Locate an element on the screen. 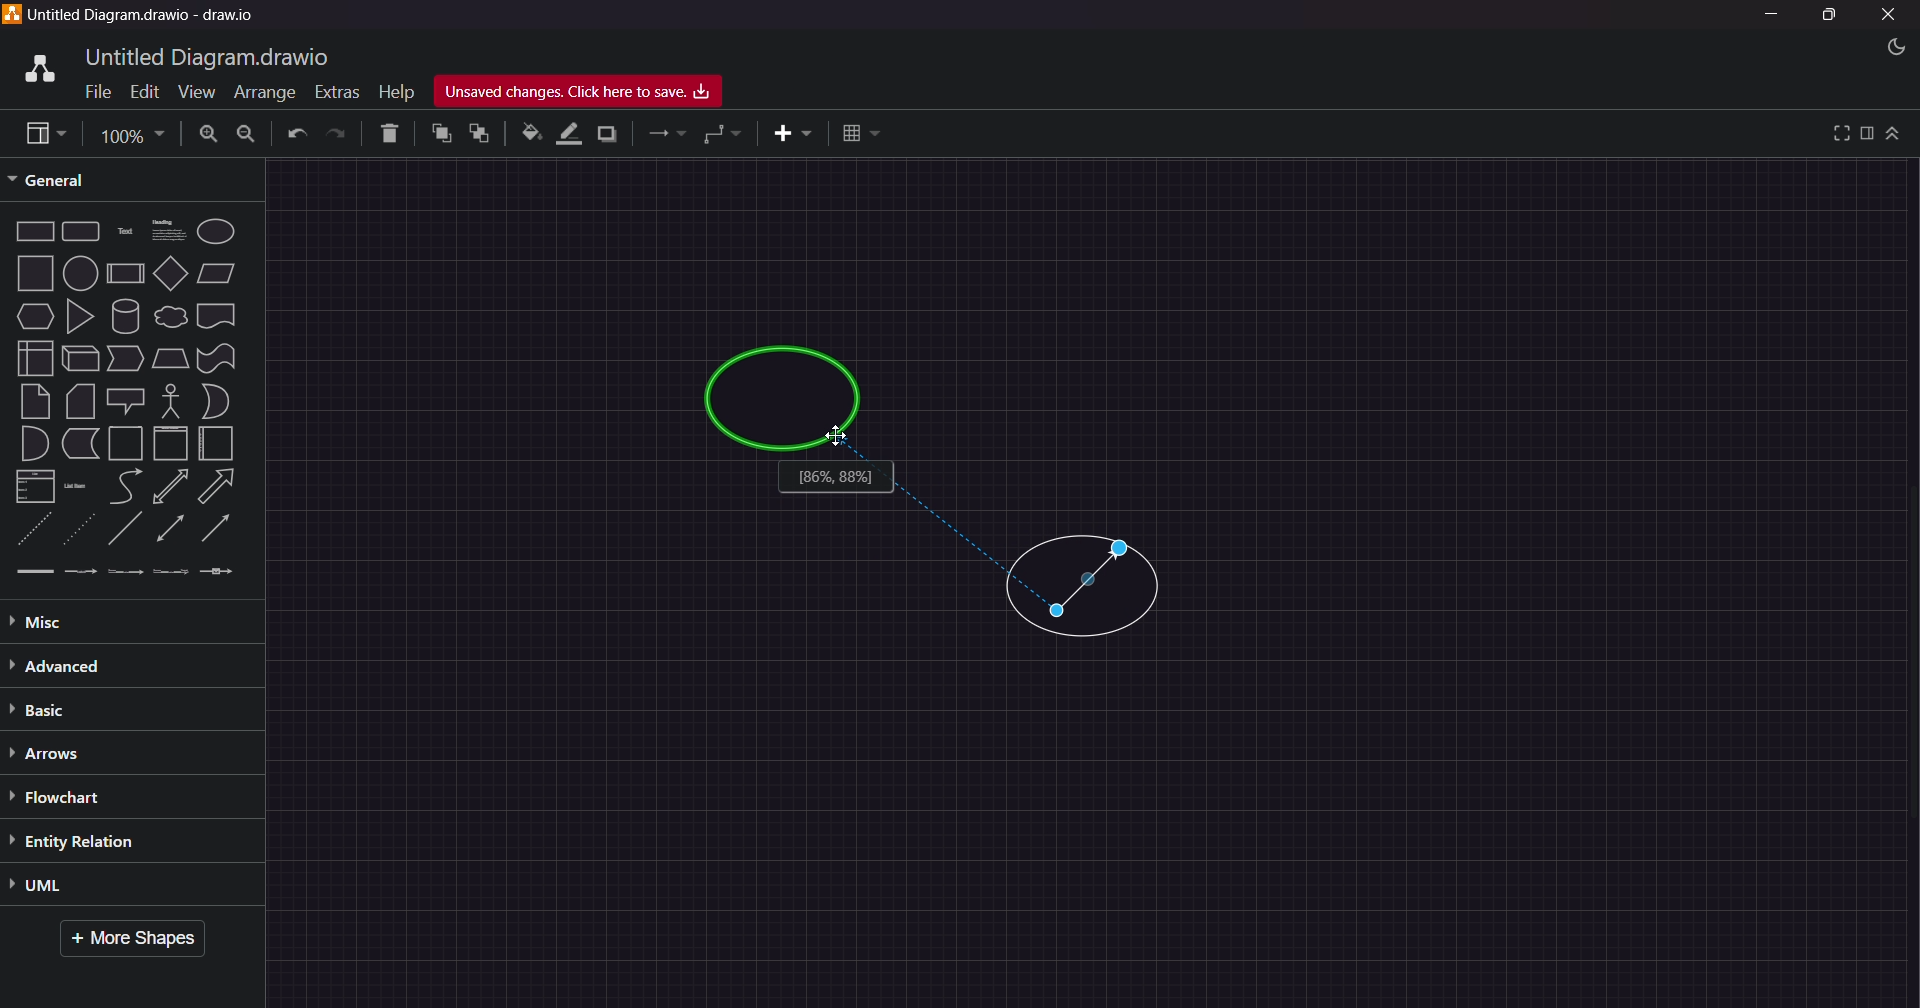 This screenshot has height=1008, width=1920. to front is located at coordinates (439, 134).